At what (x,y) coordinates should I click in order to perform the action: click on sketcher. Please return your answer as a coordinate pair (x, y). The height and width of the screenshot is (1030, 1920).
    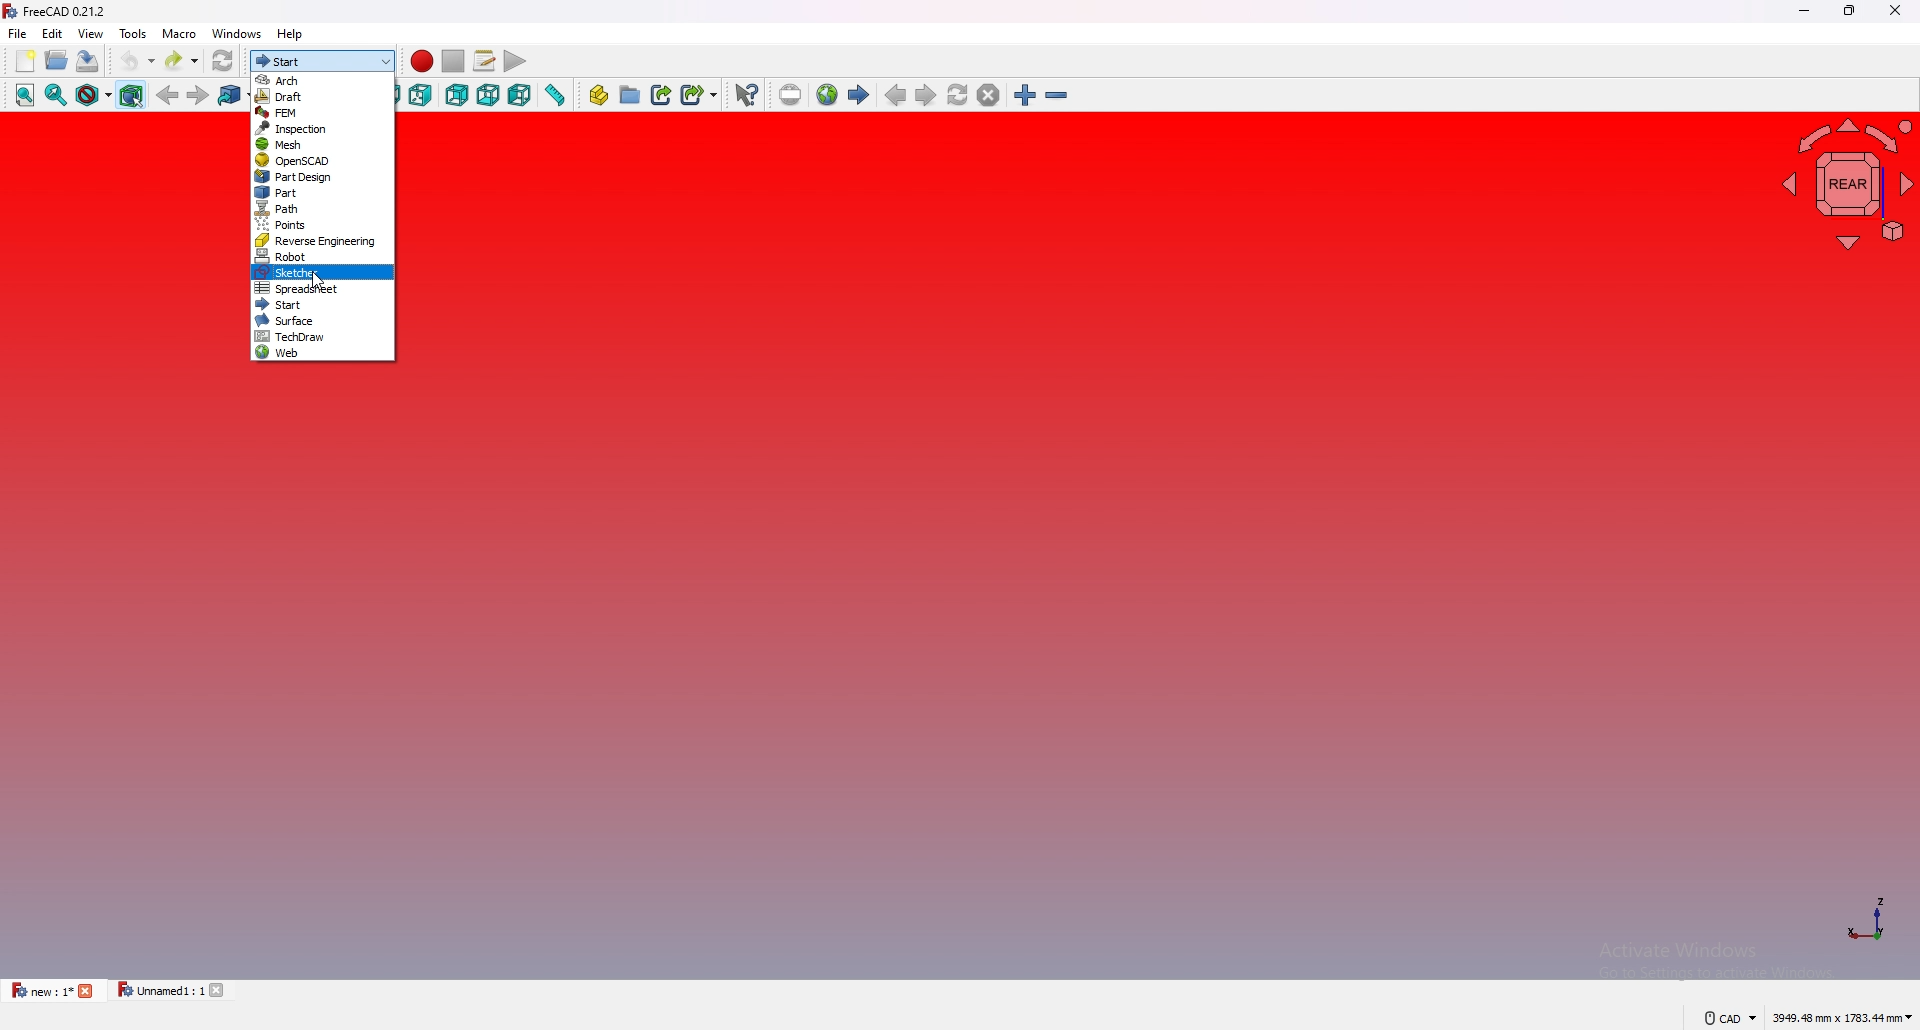
    Looking at the image, I should click on (325, 271).